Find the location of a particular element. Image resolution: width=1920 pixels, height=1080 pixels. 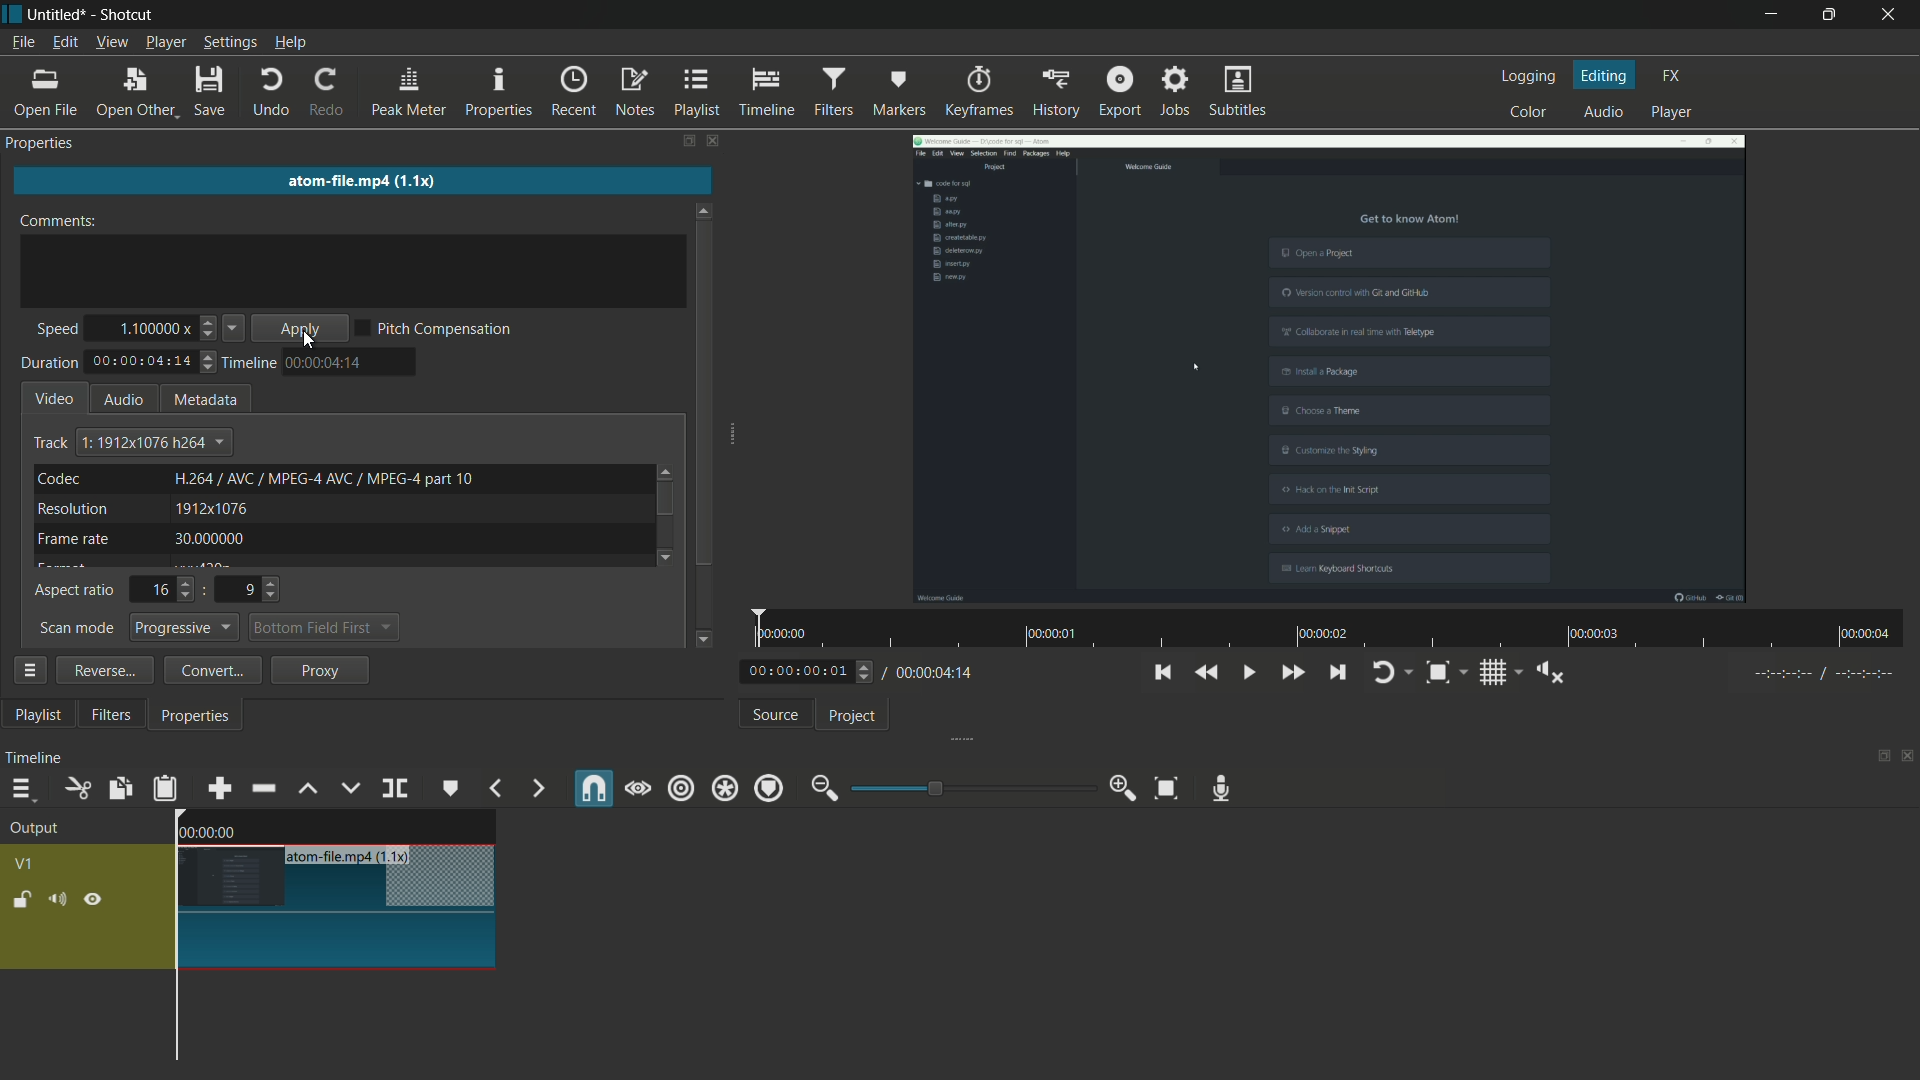

subtitles is located at coordinates (1239, 92).